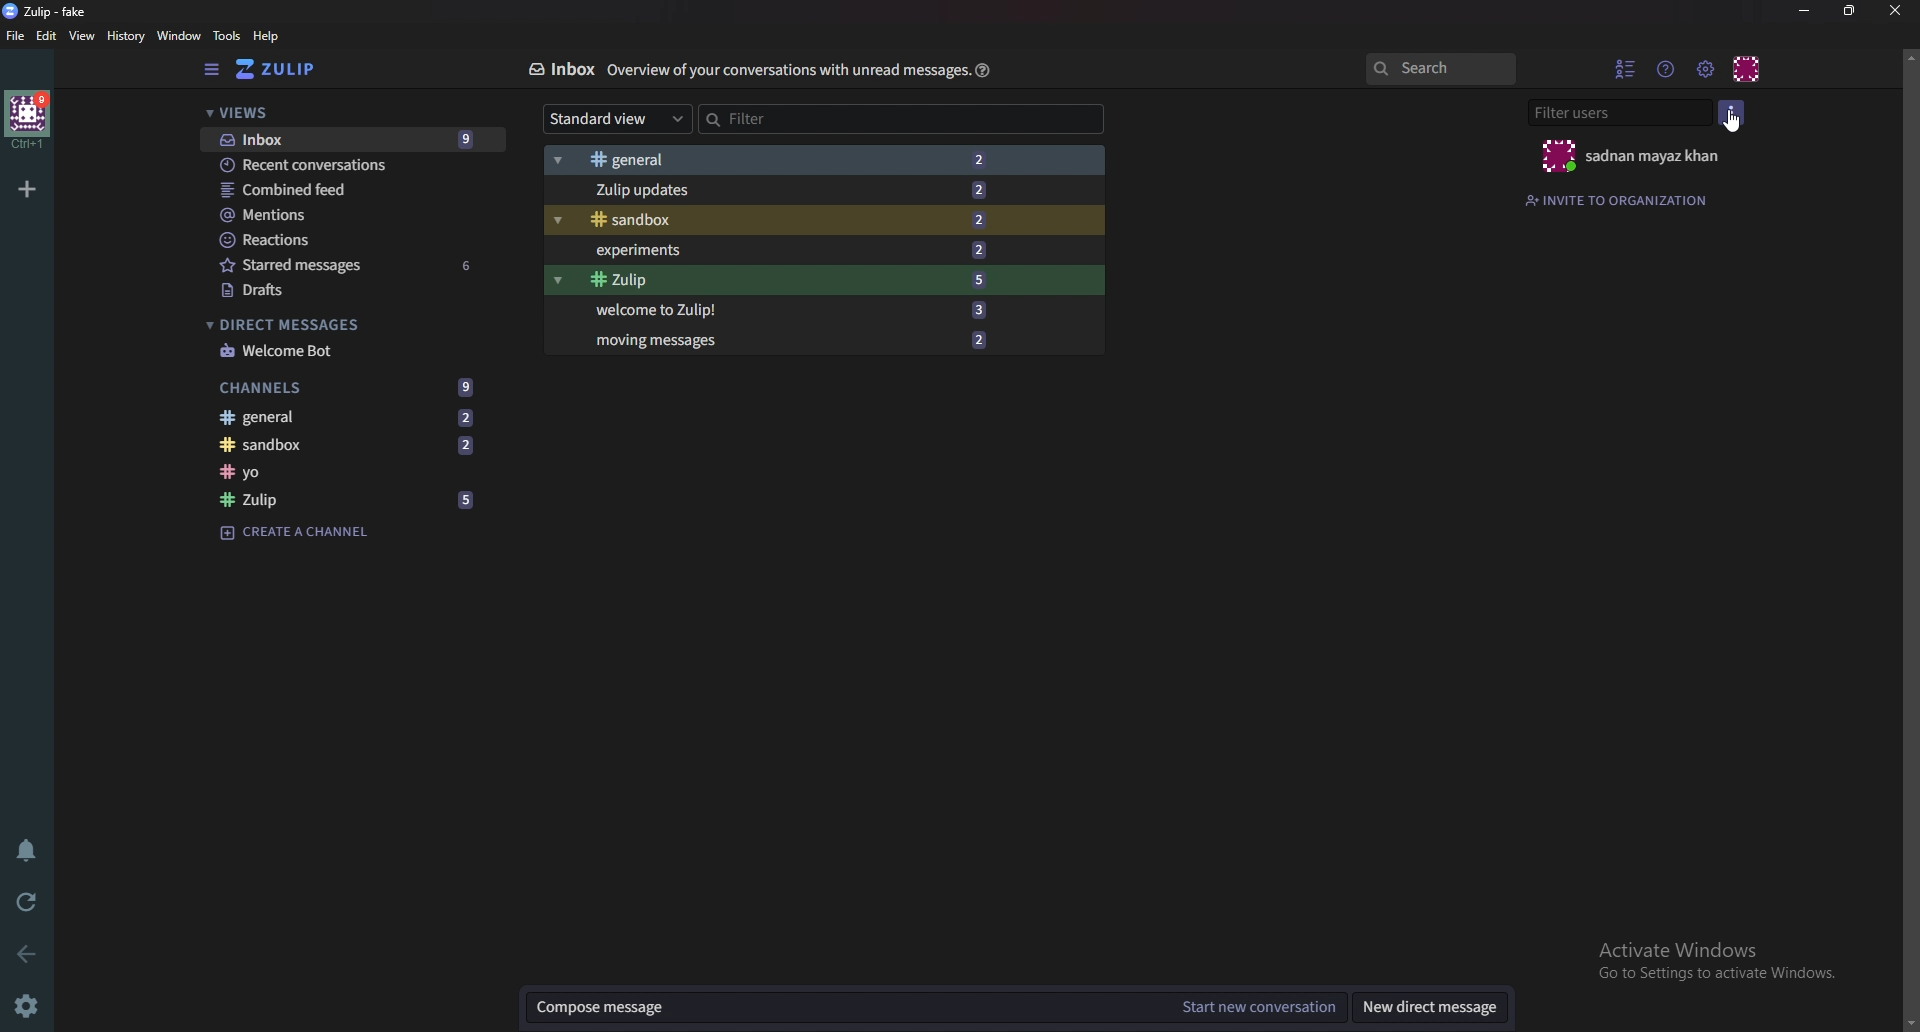  I want to click on help, so click(265, 37).